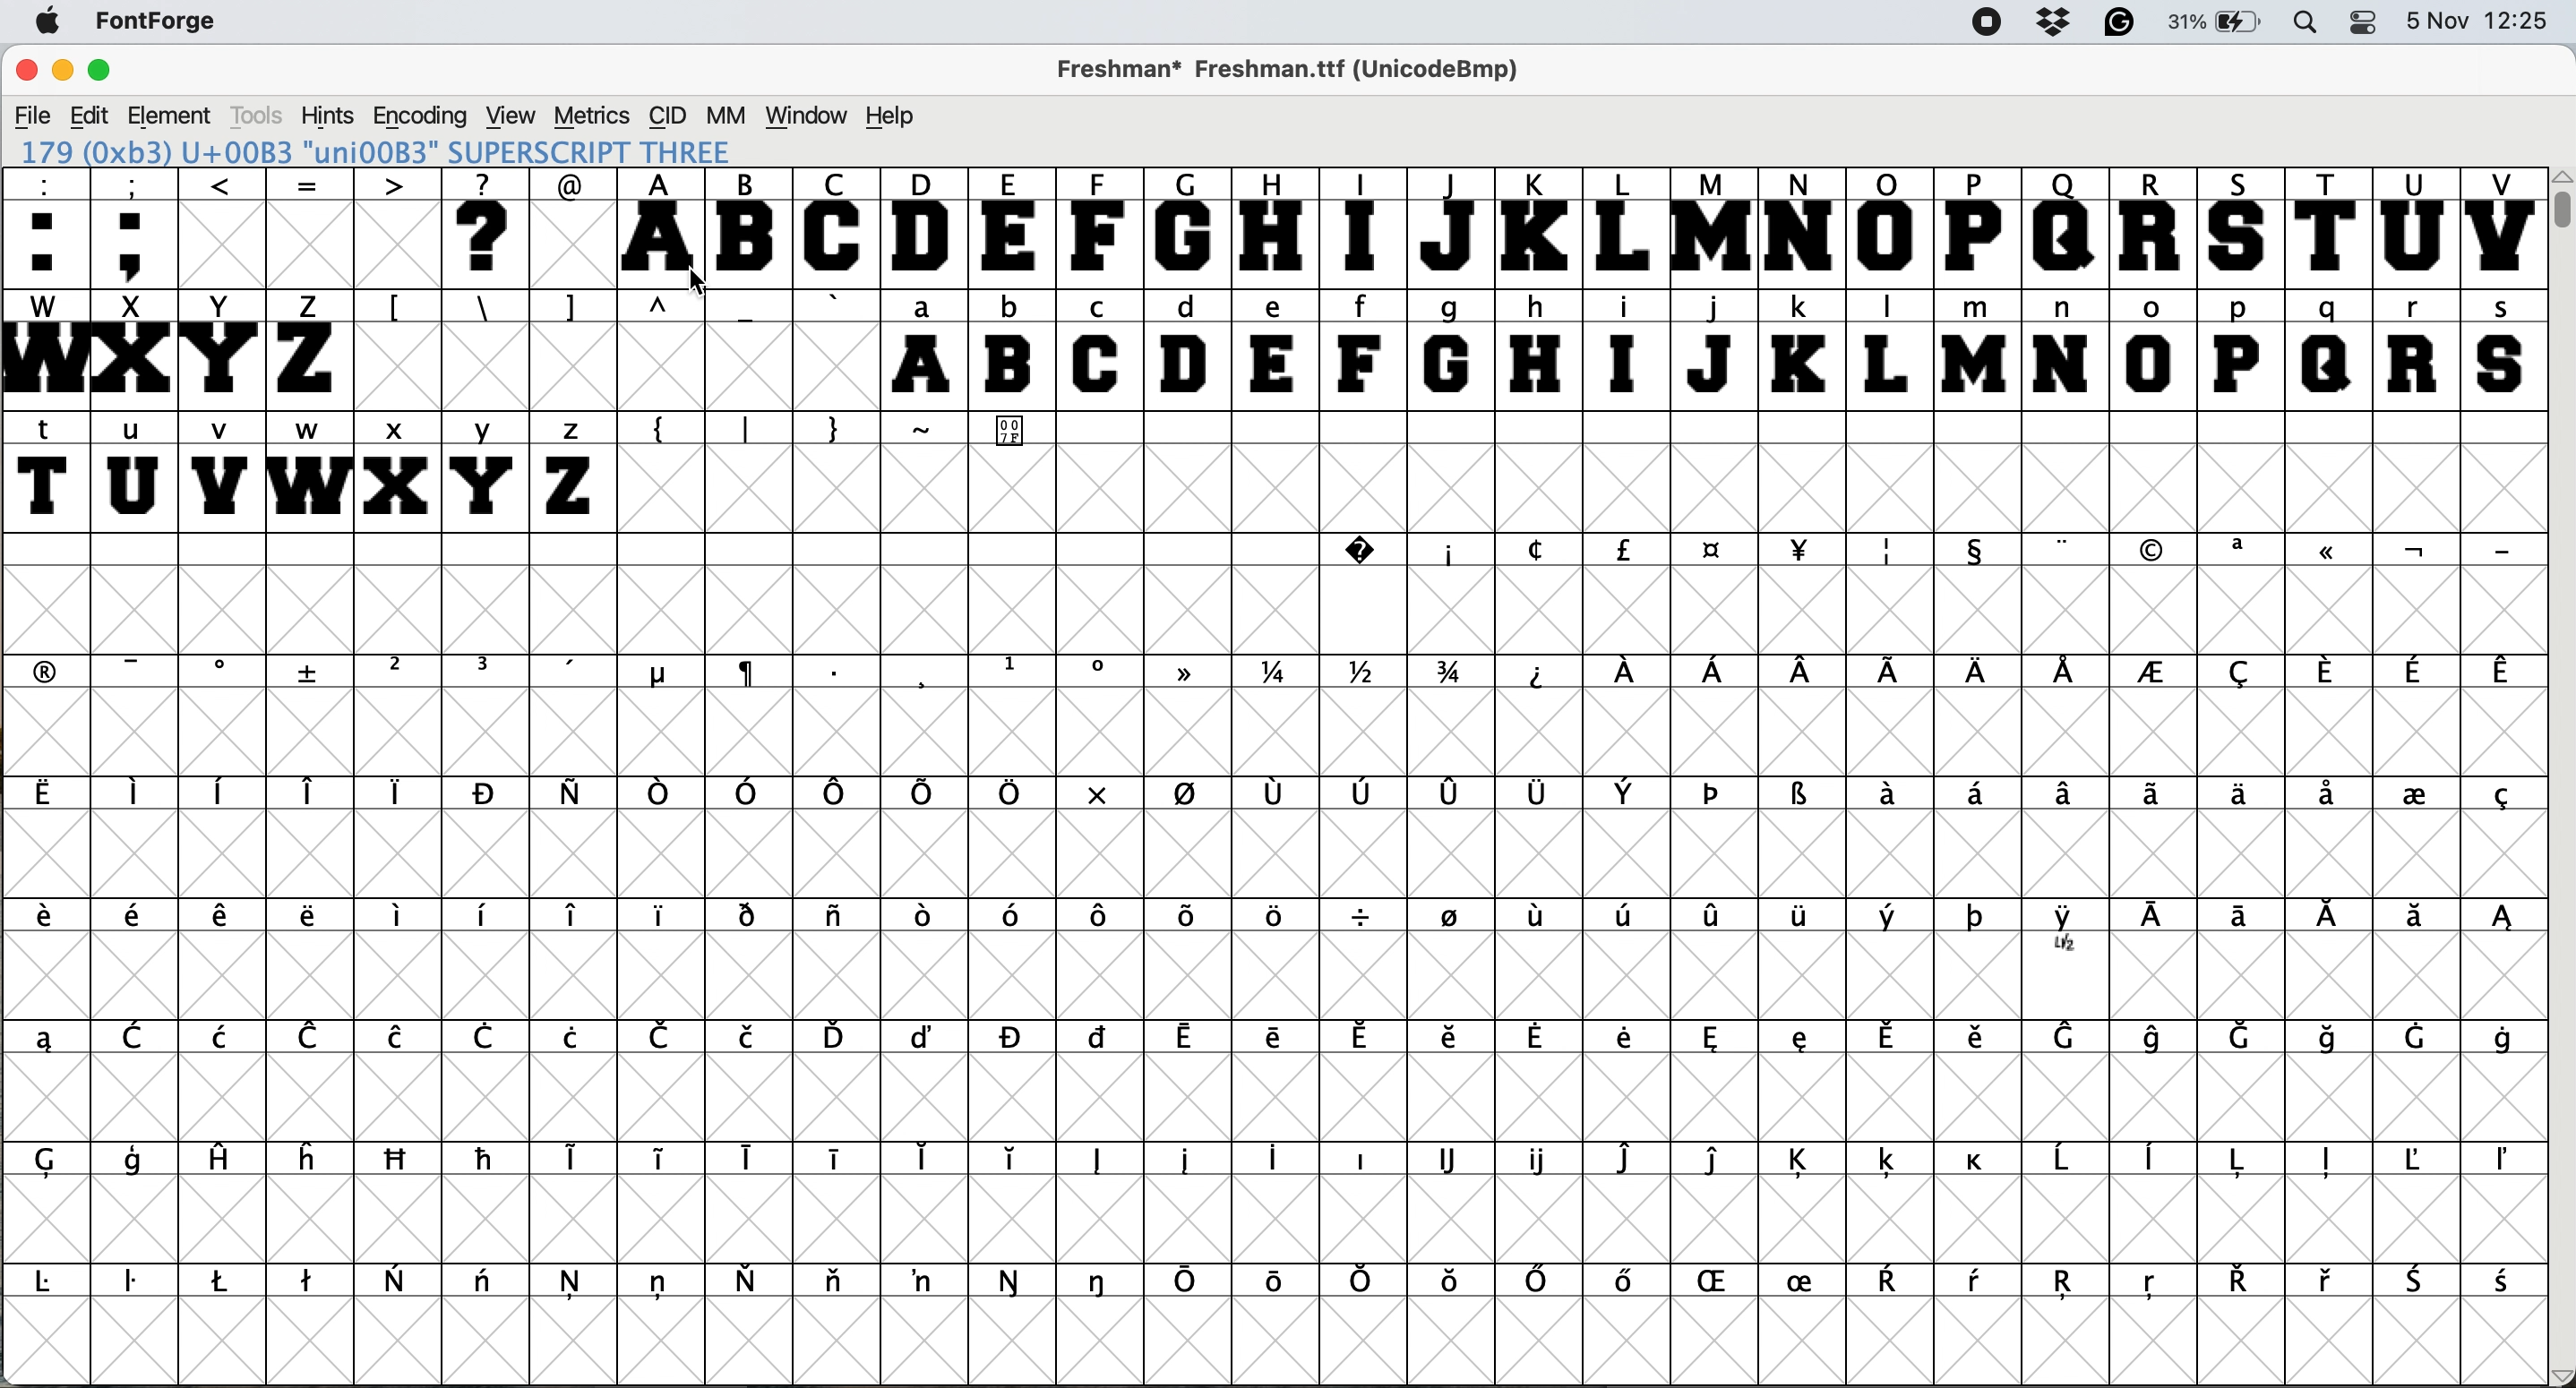 The image size is (2576, 1388). Describe the element at coordinates (1102, 1281) in the screenshot. I see `symbol` at that location.